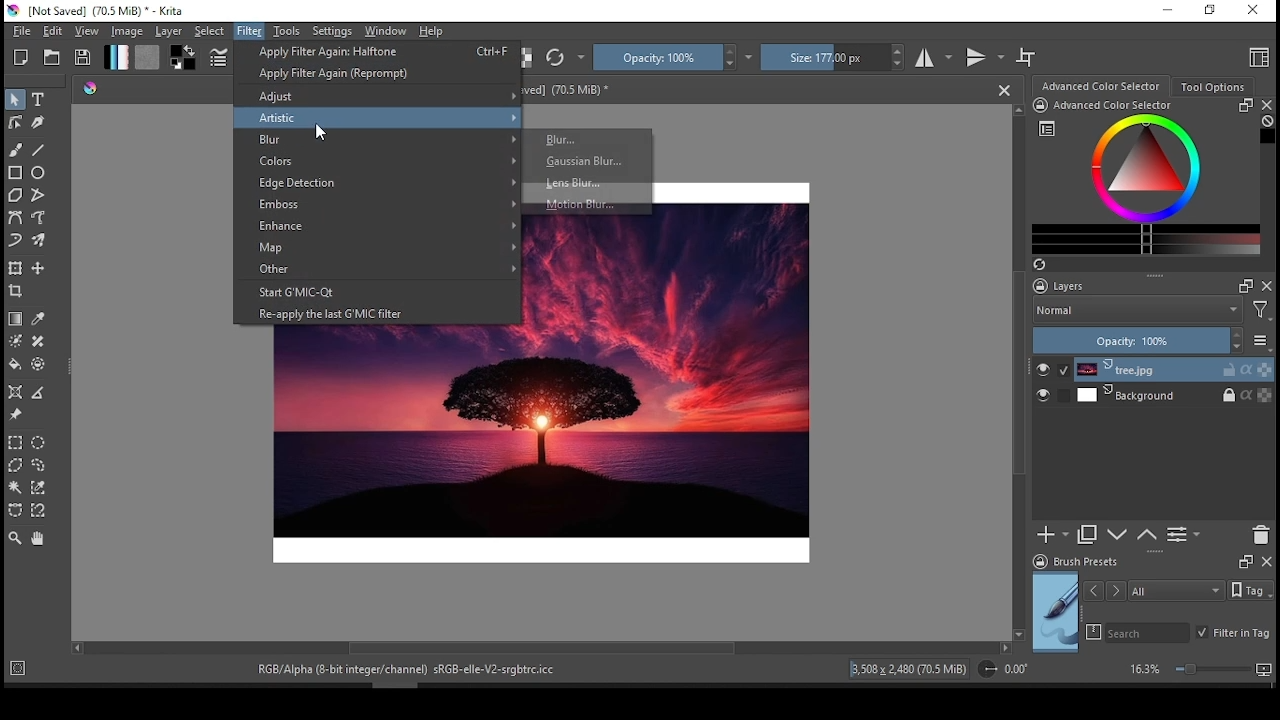 The height and width of the screenshot is (720, 1280). What do you see at coordinates (544, 648) in the screenshot?
I see `scroll` at bounding box center [544, 648].